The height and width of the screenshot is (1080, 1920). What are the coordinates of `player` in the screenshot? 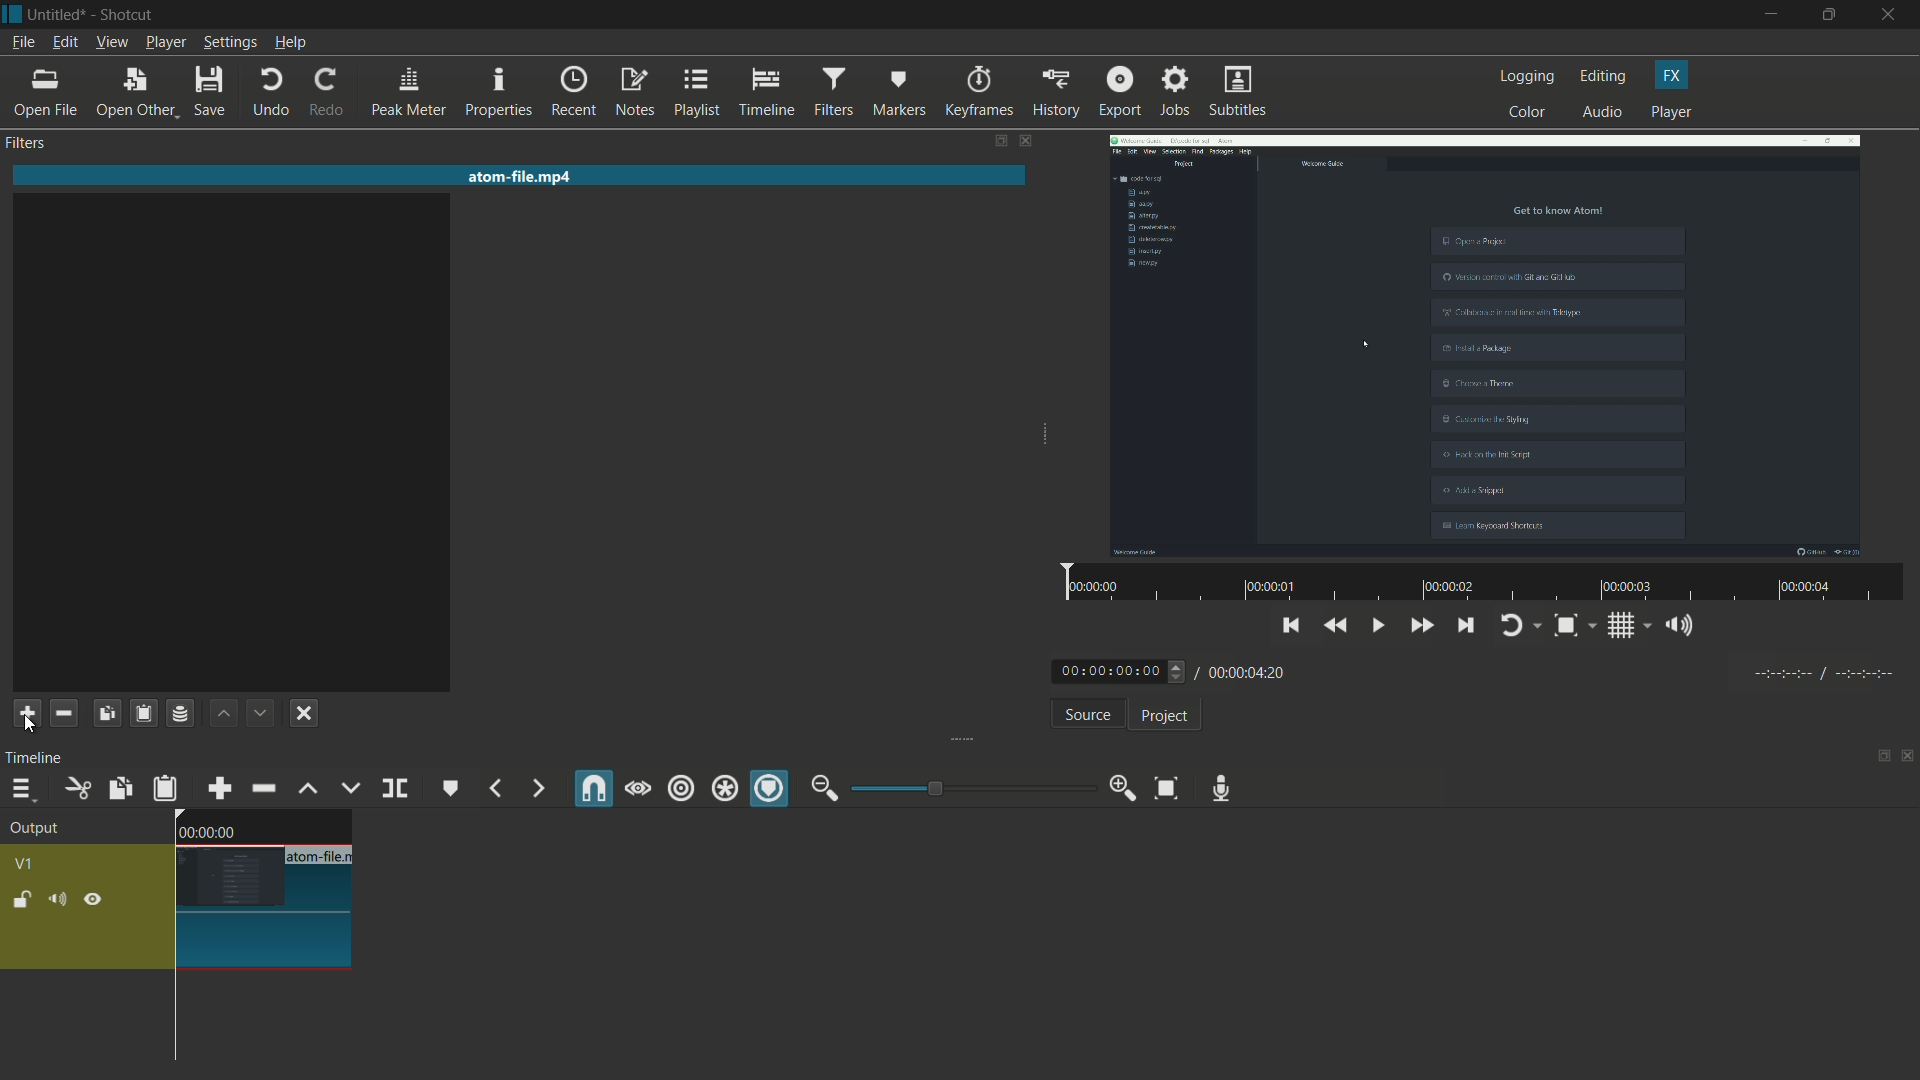 It's located at (1671, 113).